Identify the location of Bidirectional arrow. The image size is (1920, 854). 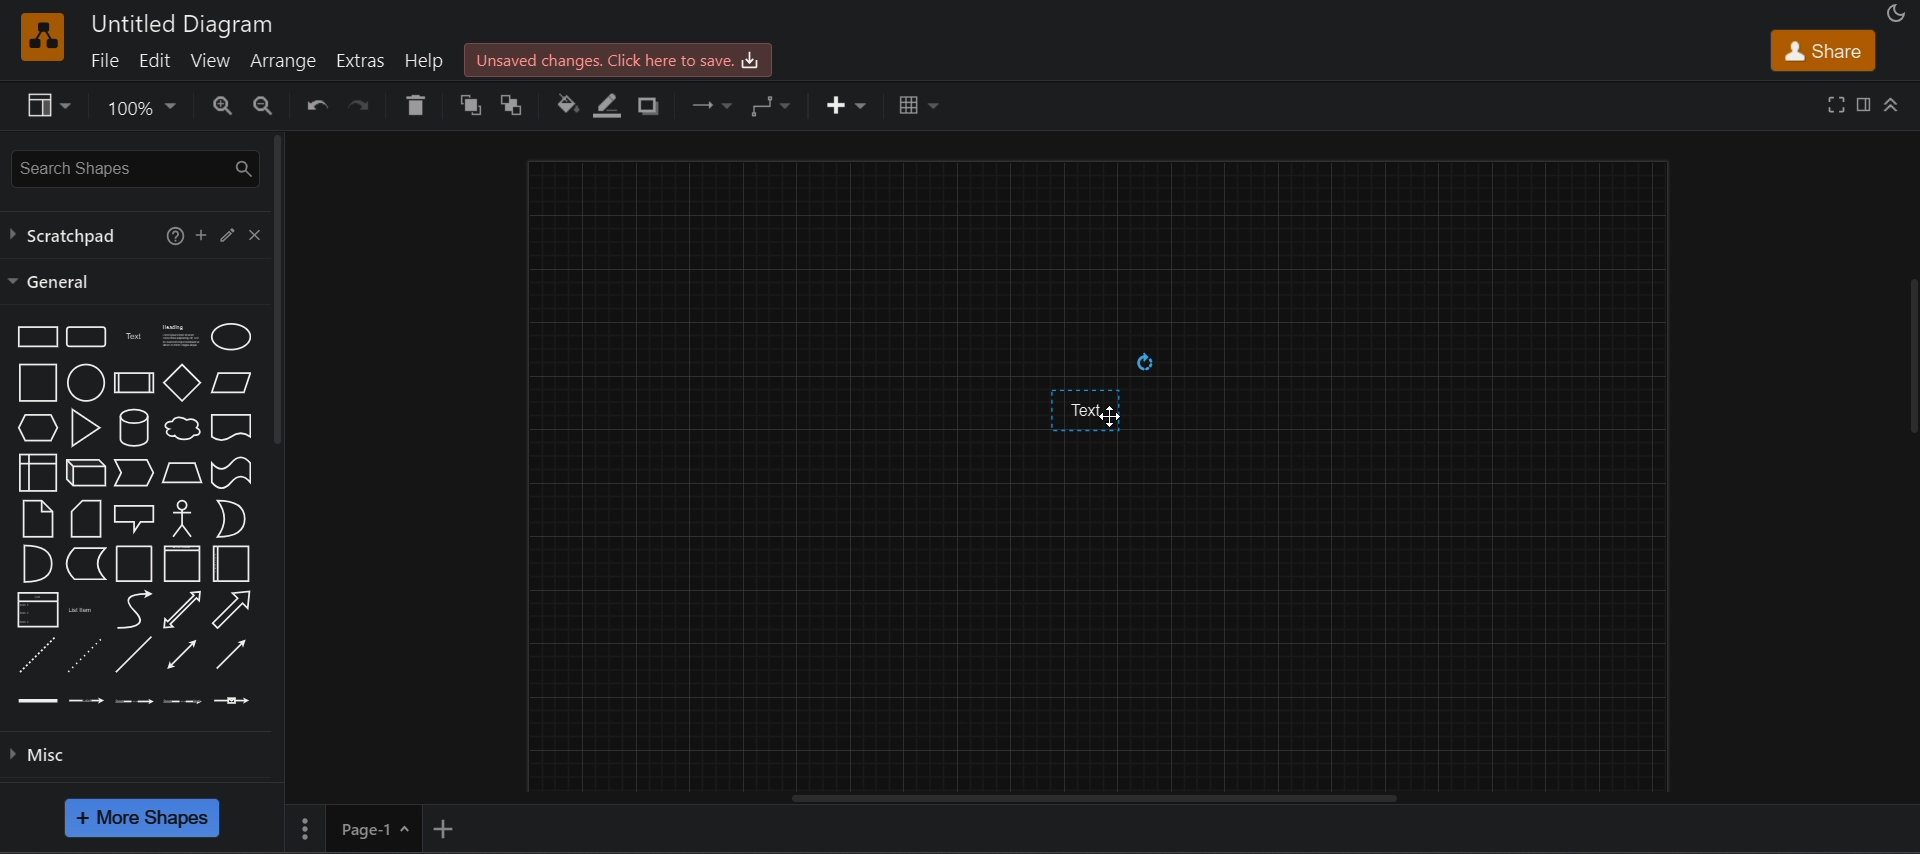
(182, 609).